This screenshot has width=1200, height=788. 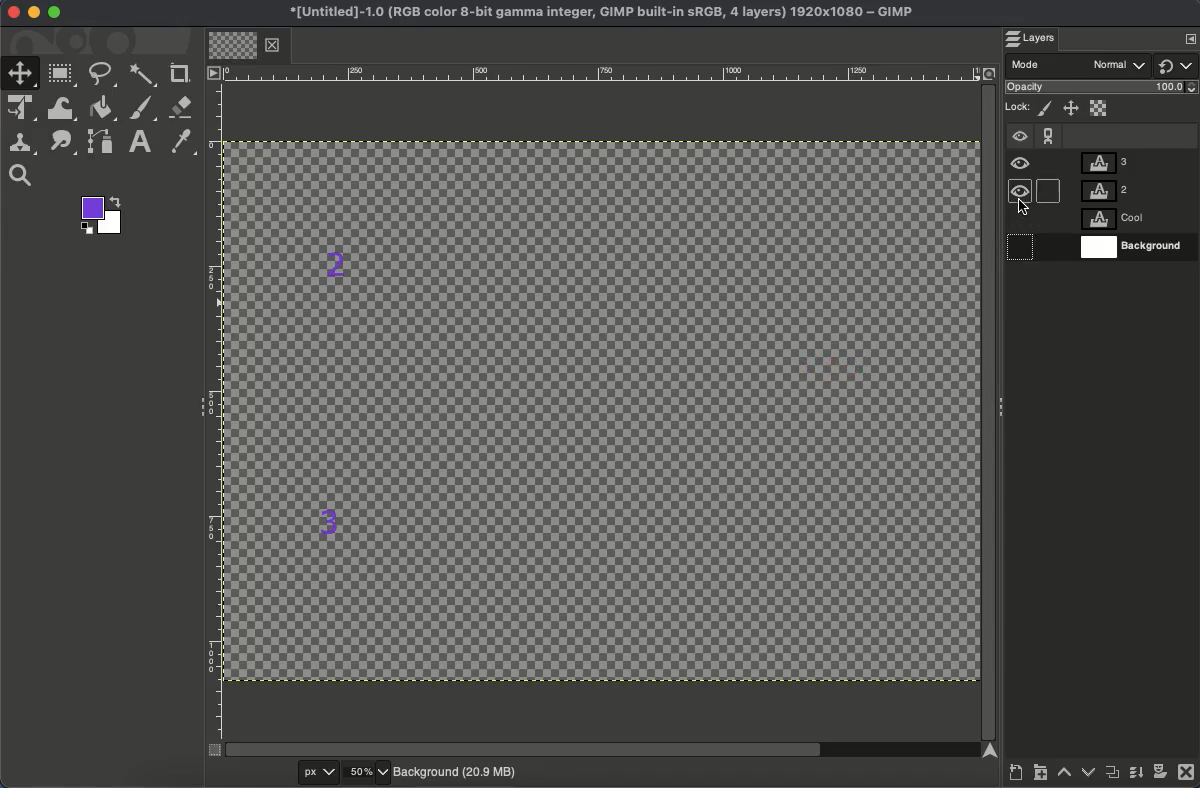 I want to click on Name, so click(x=597, y=14).